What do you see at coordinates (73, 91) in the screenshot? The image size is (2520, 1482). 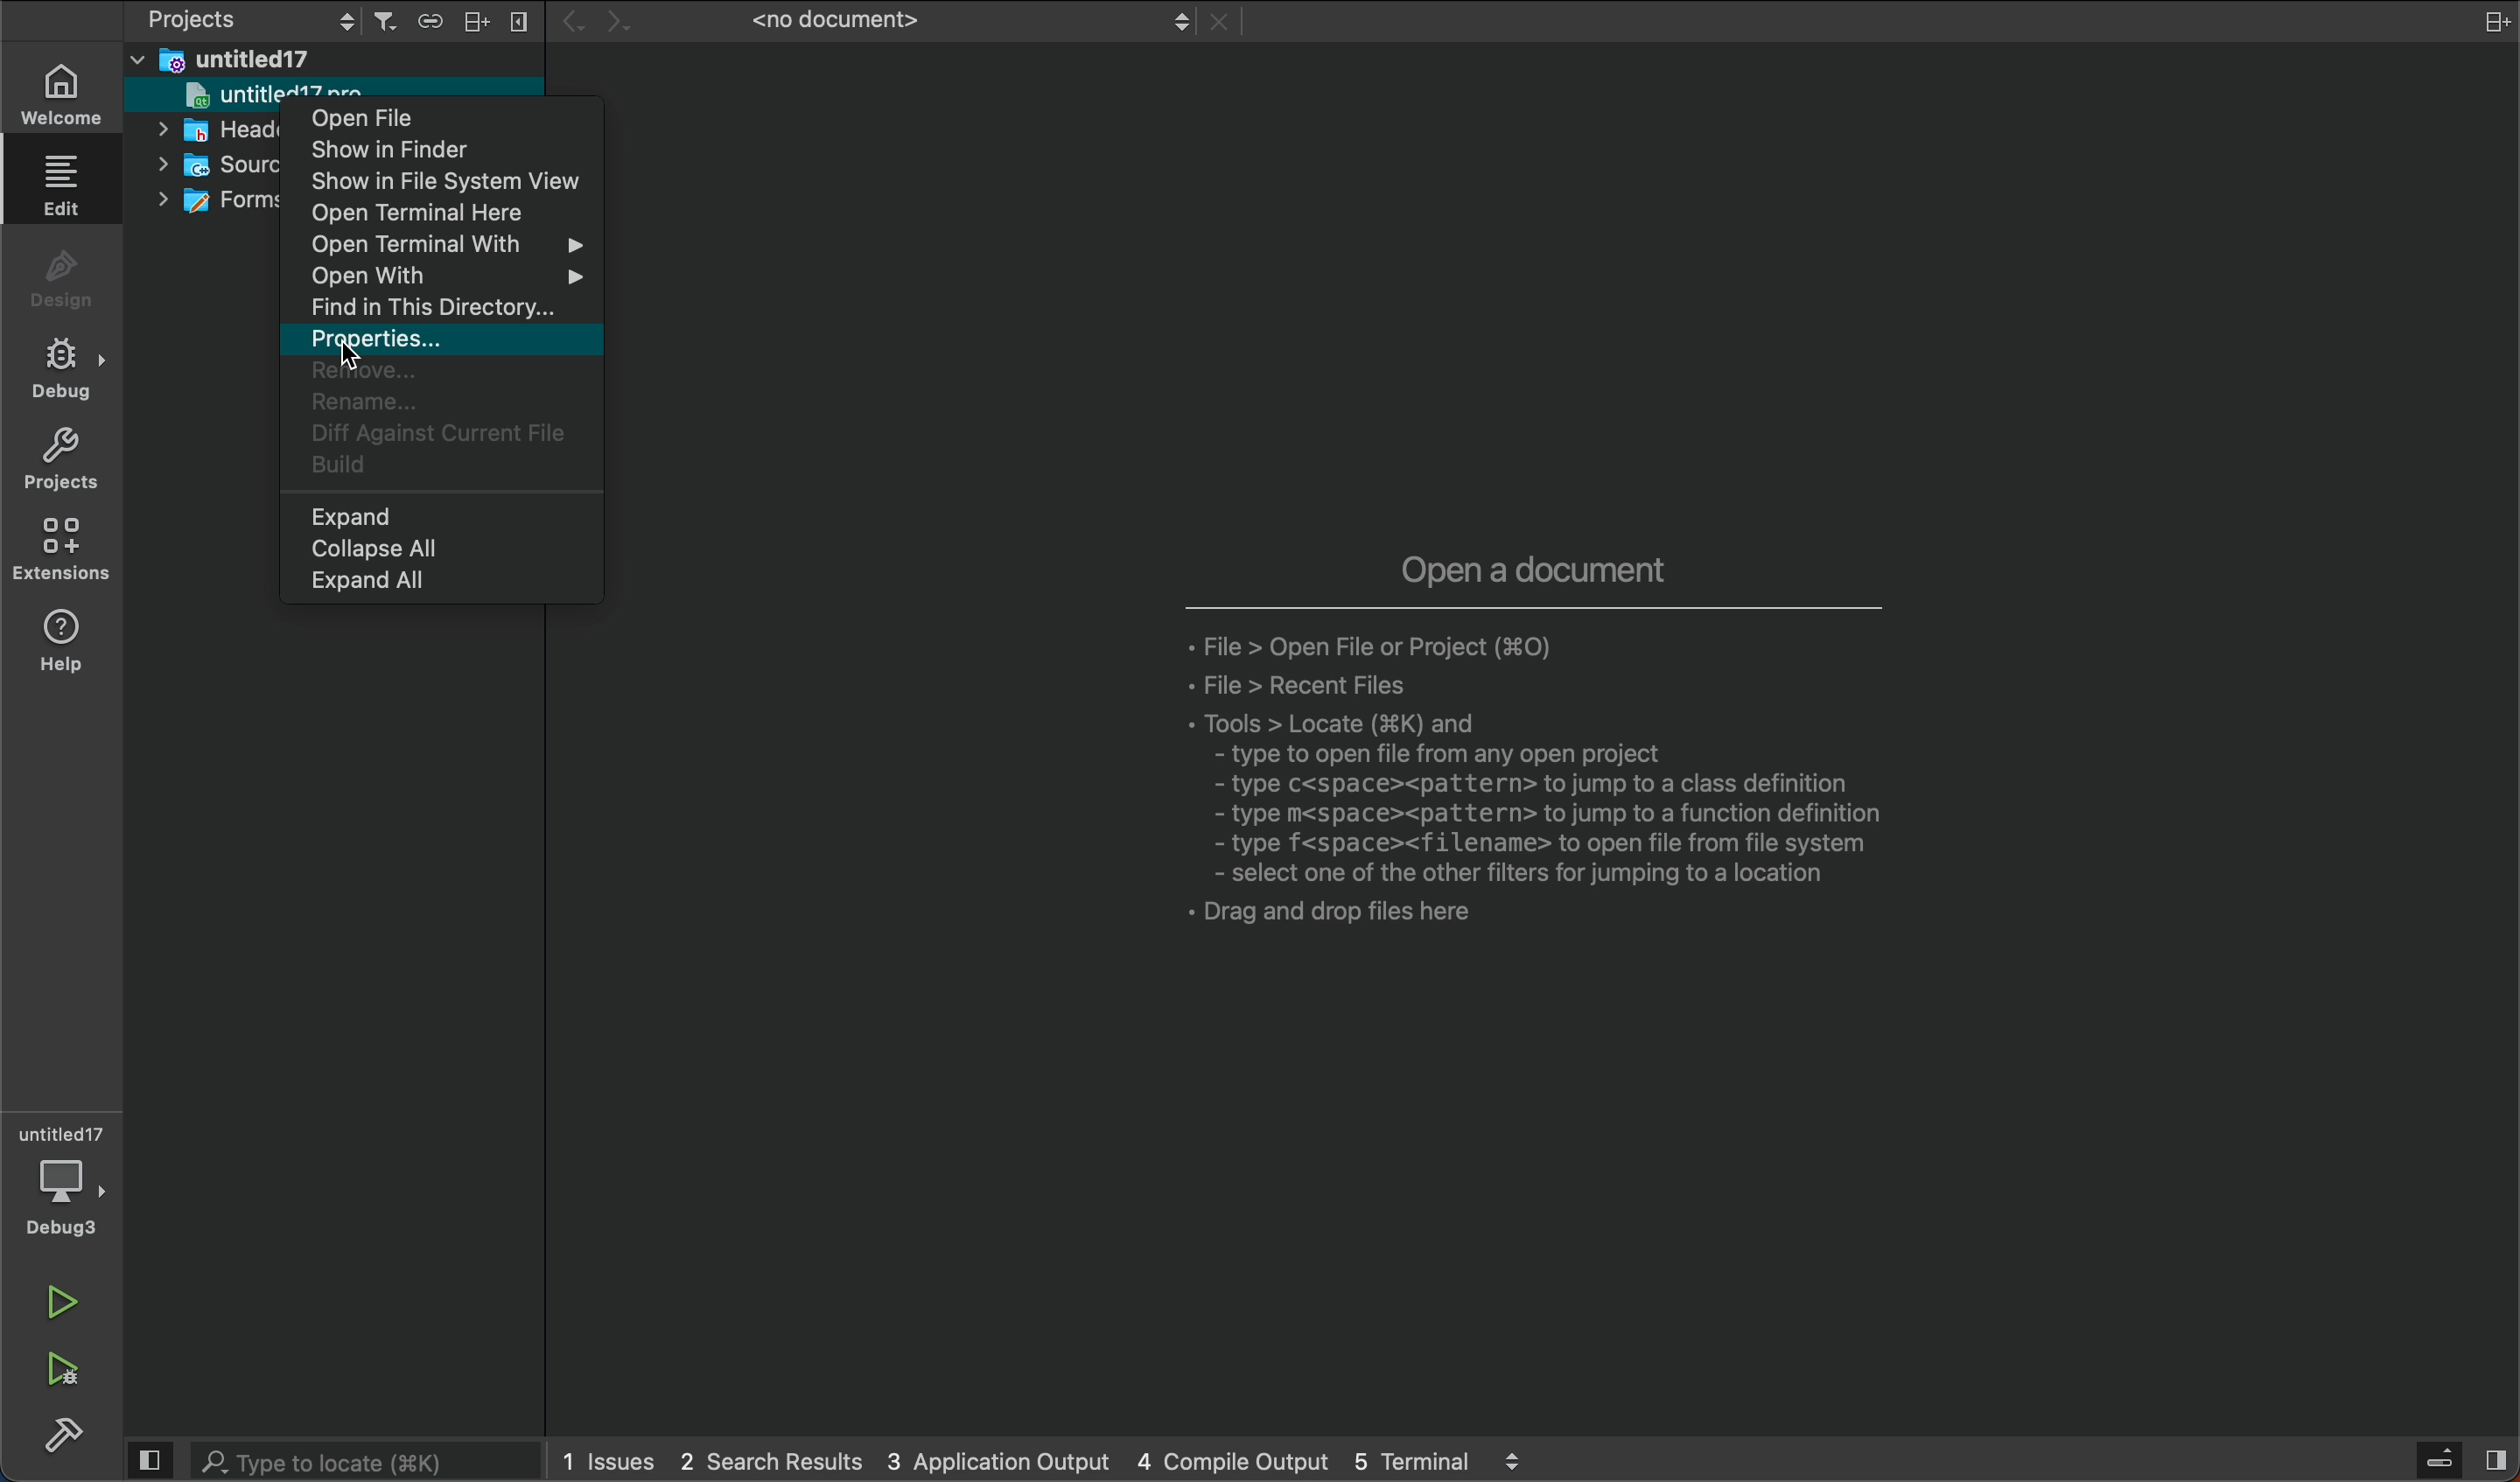 I see `welcome` at bounding box center [73, 91].